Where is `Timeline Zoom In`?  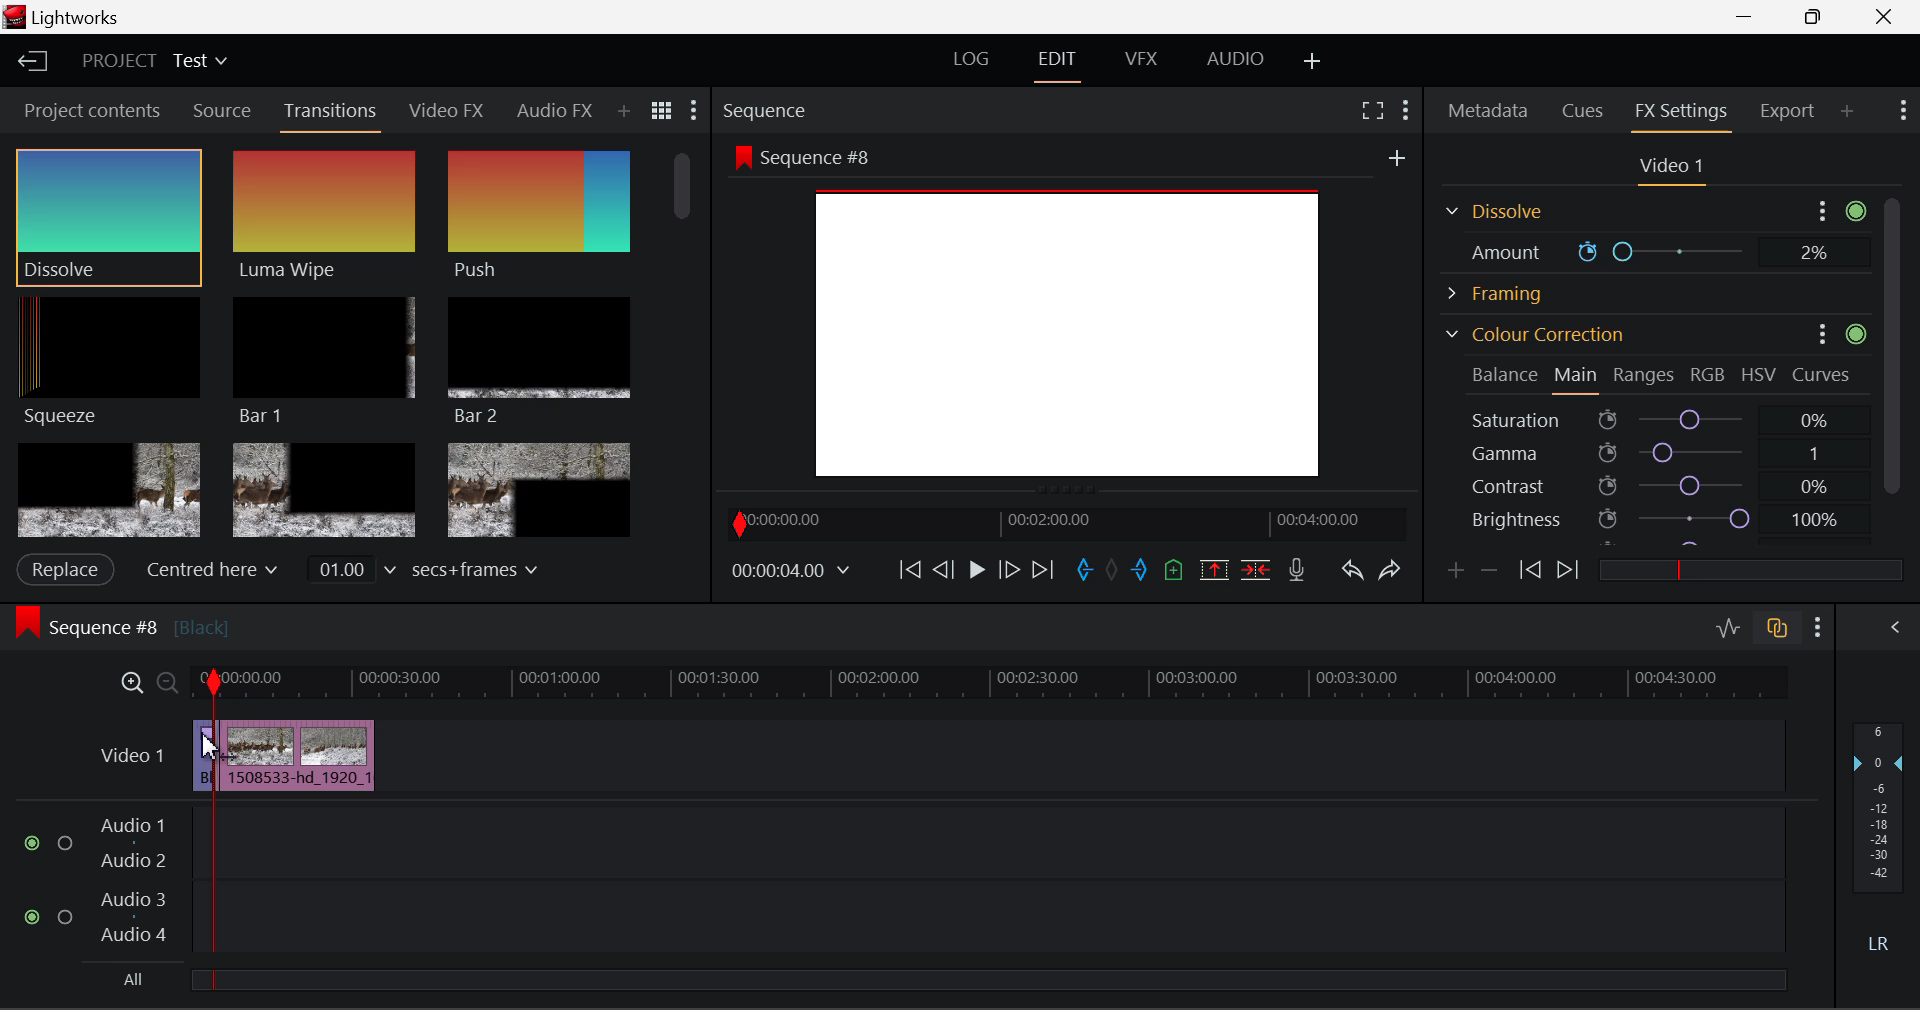
Timeline Zoom In is located at coordinates (128, 682).